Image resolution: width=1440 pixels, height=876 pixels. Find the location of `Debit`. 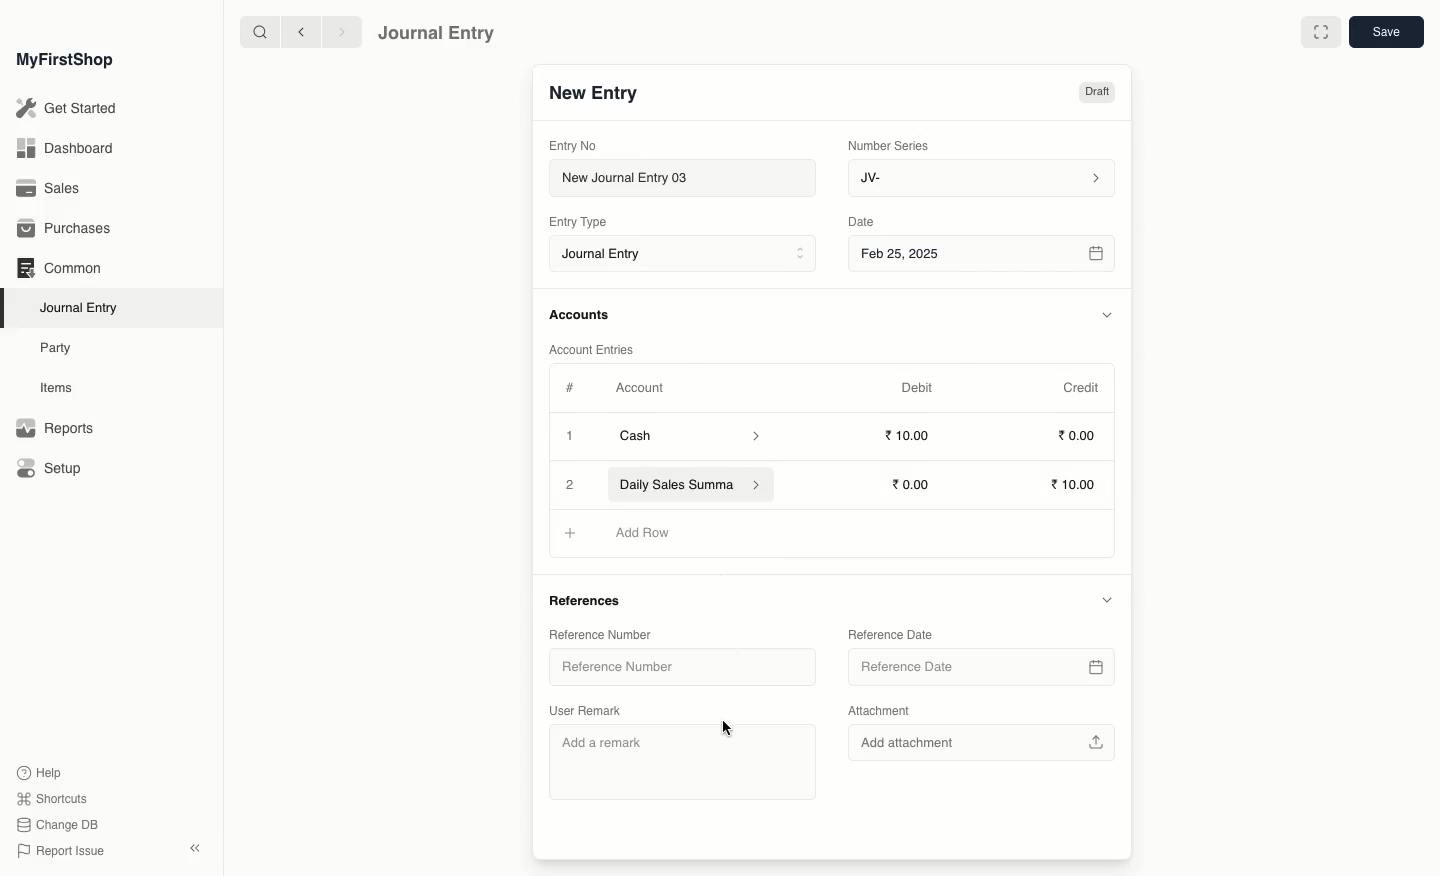

Debit is located at coordinates (917, 387).